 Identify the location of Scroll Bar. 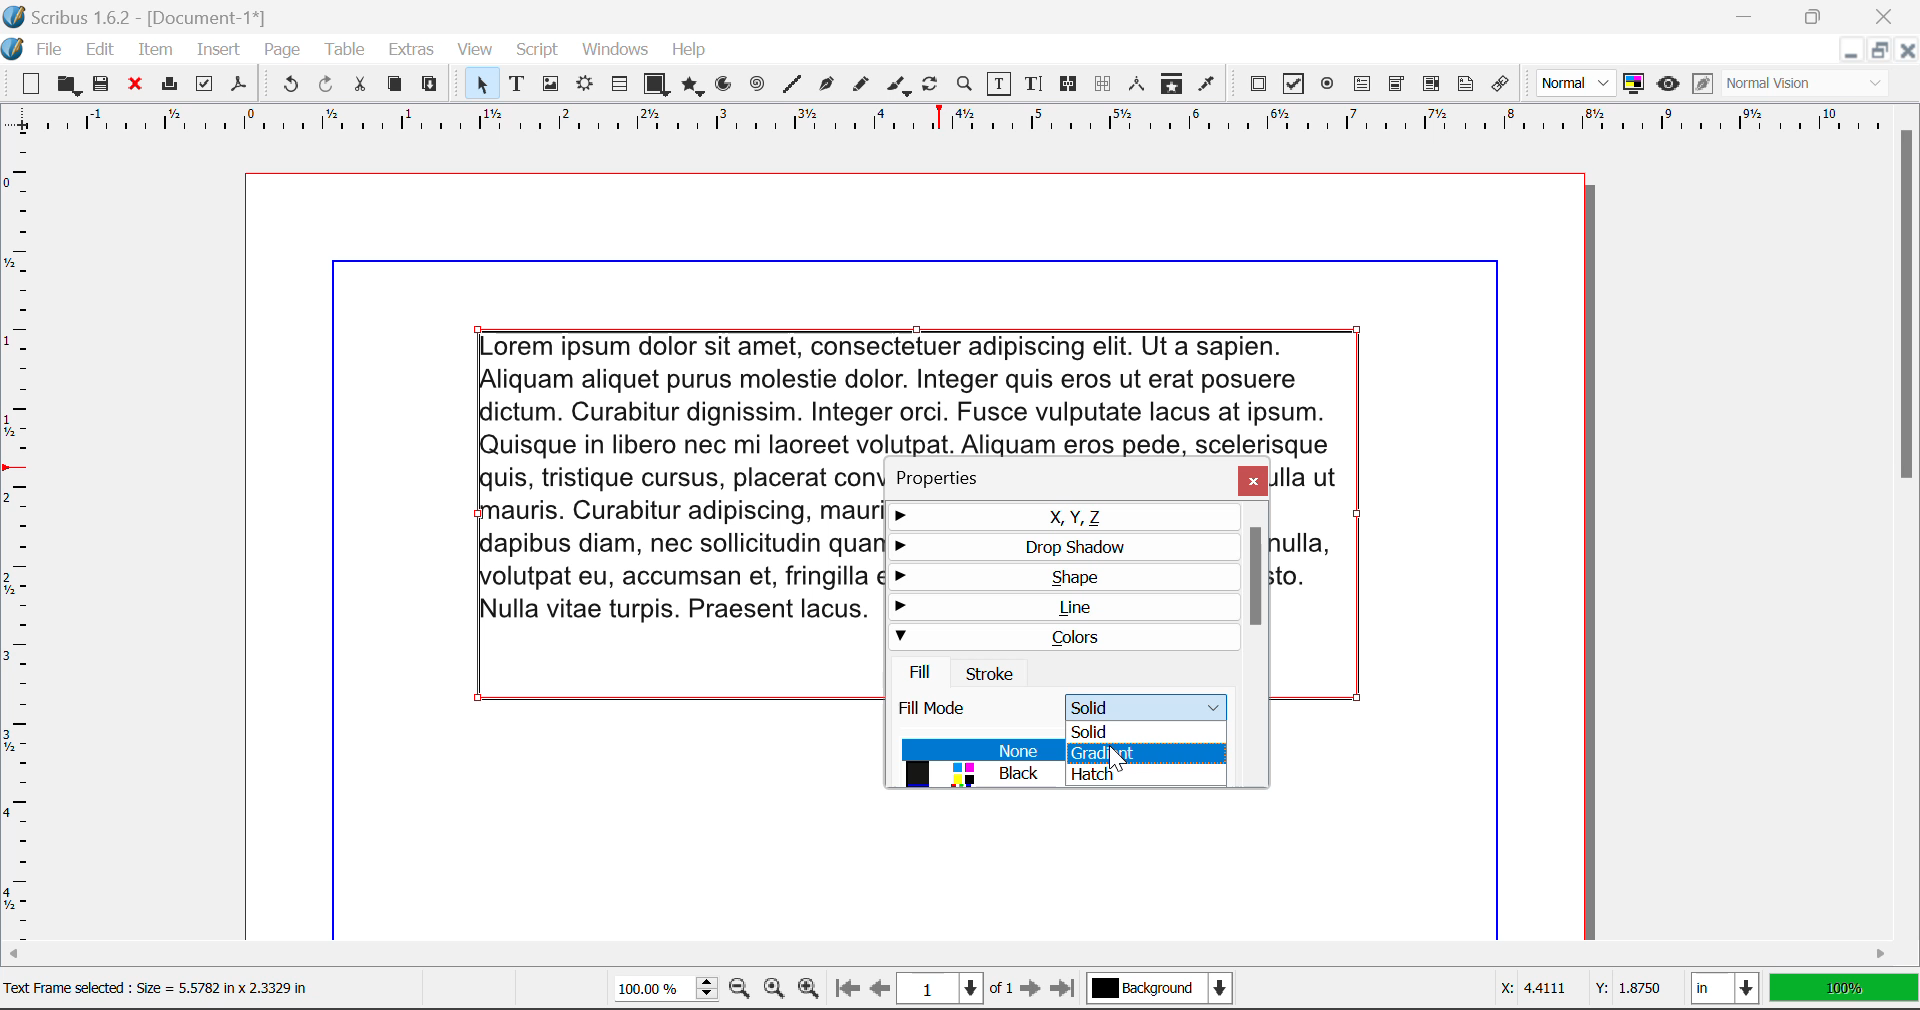
(1908, 522).